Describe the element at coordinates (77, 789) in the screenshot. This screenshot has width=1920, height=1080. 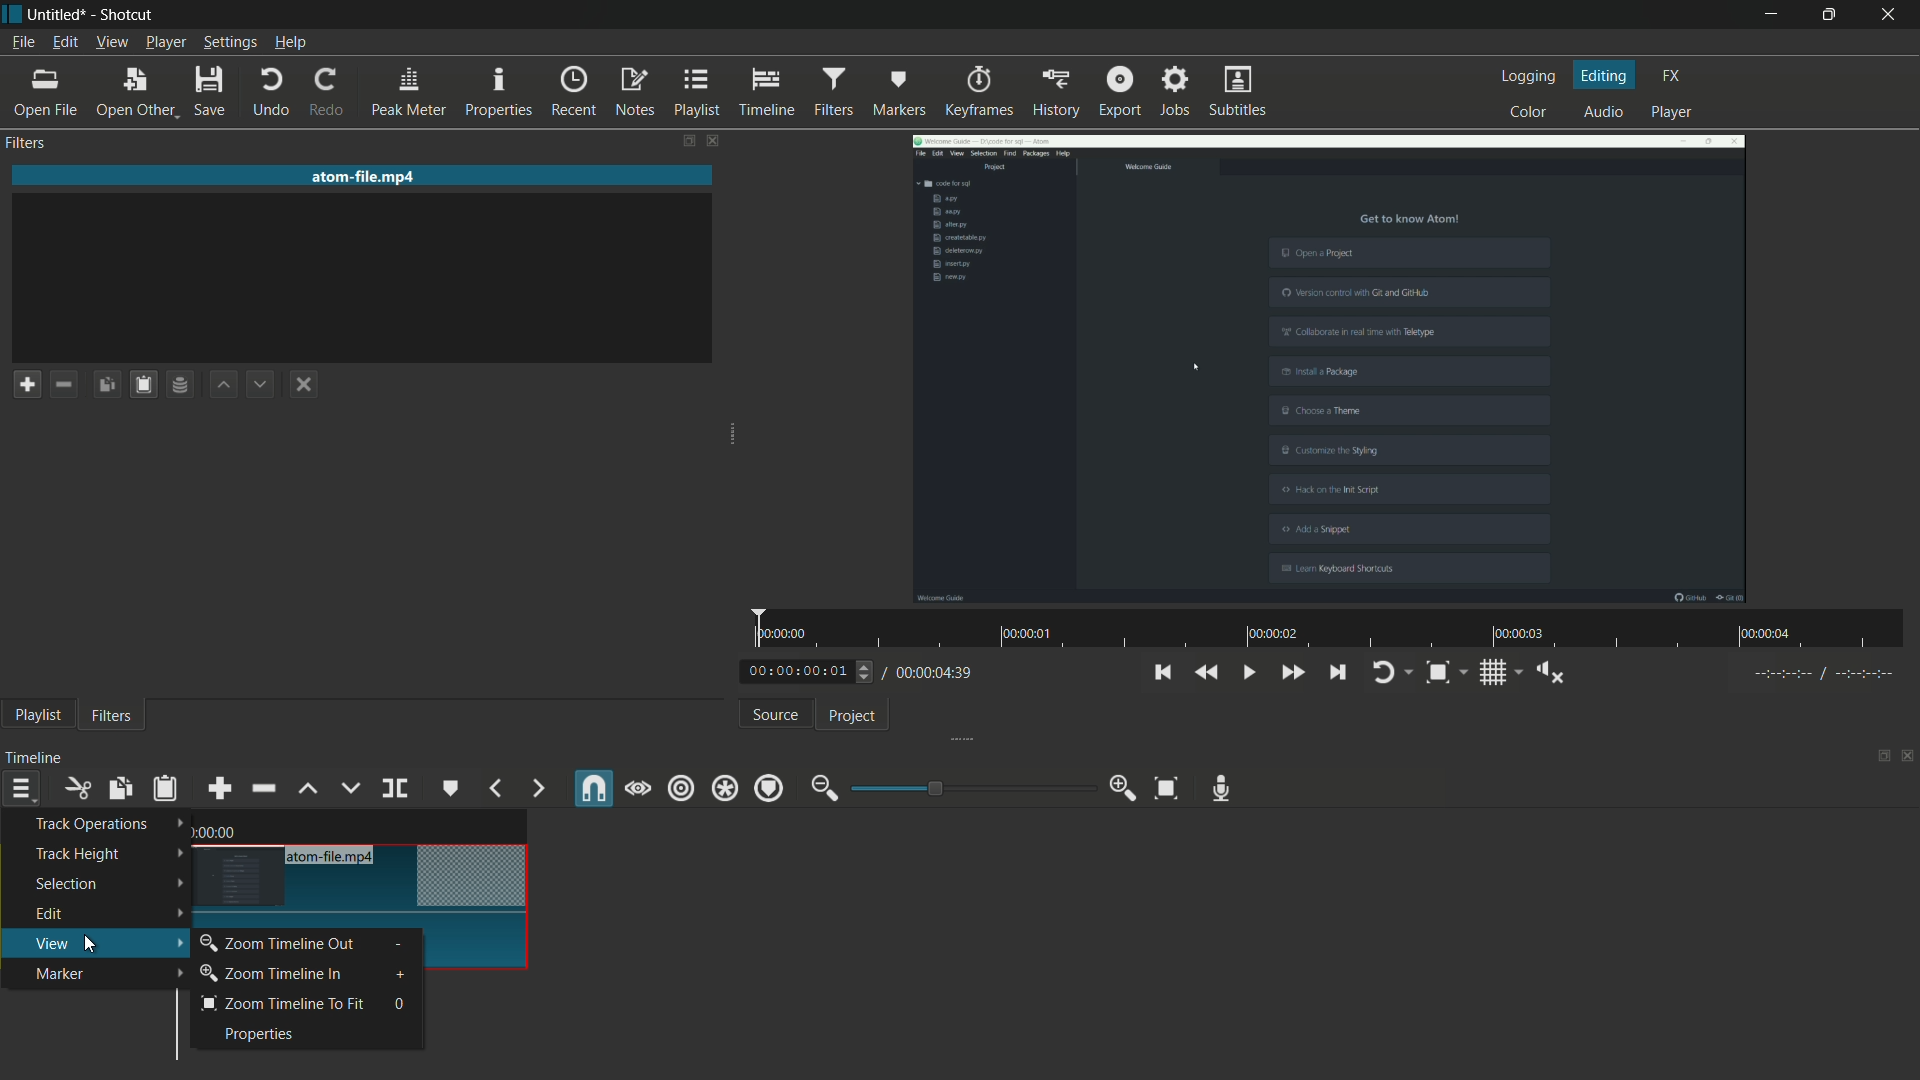
I see `cut` at that location.